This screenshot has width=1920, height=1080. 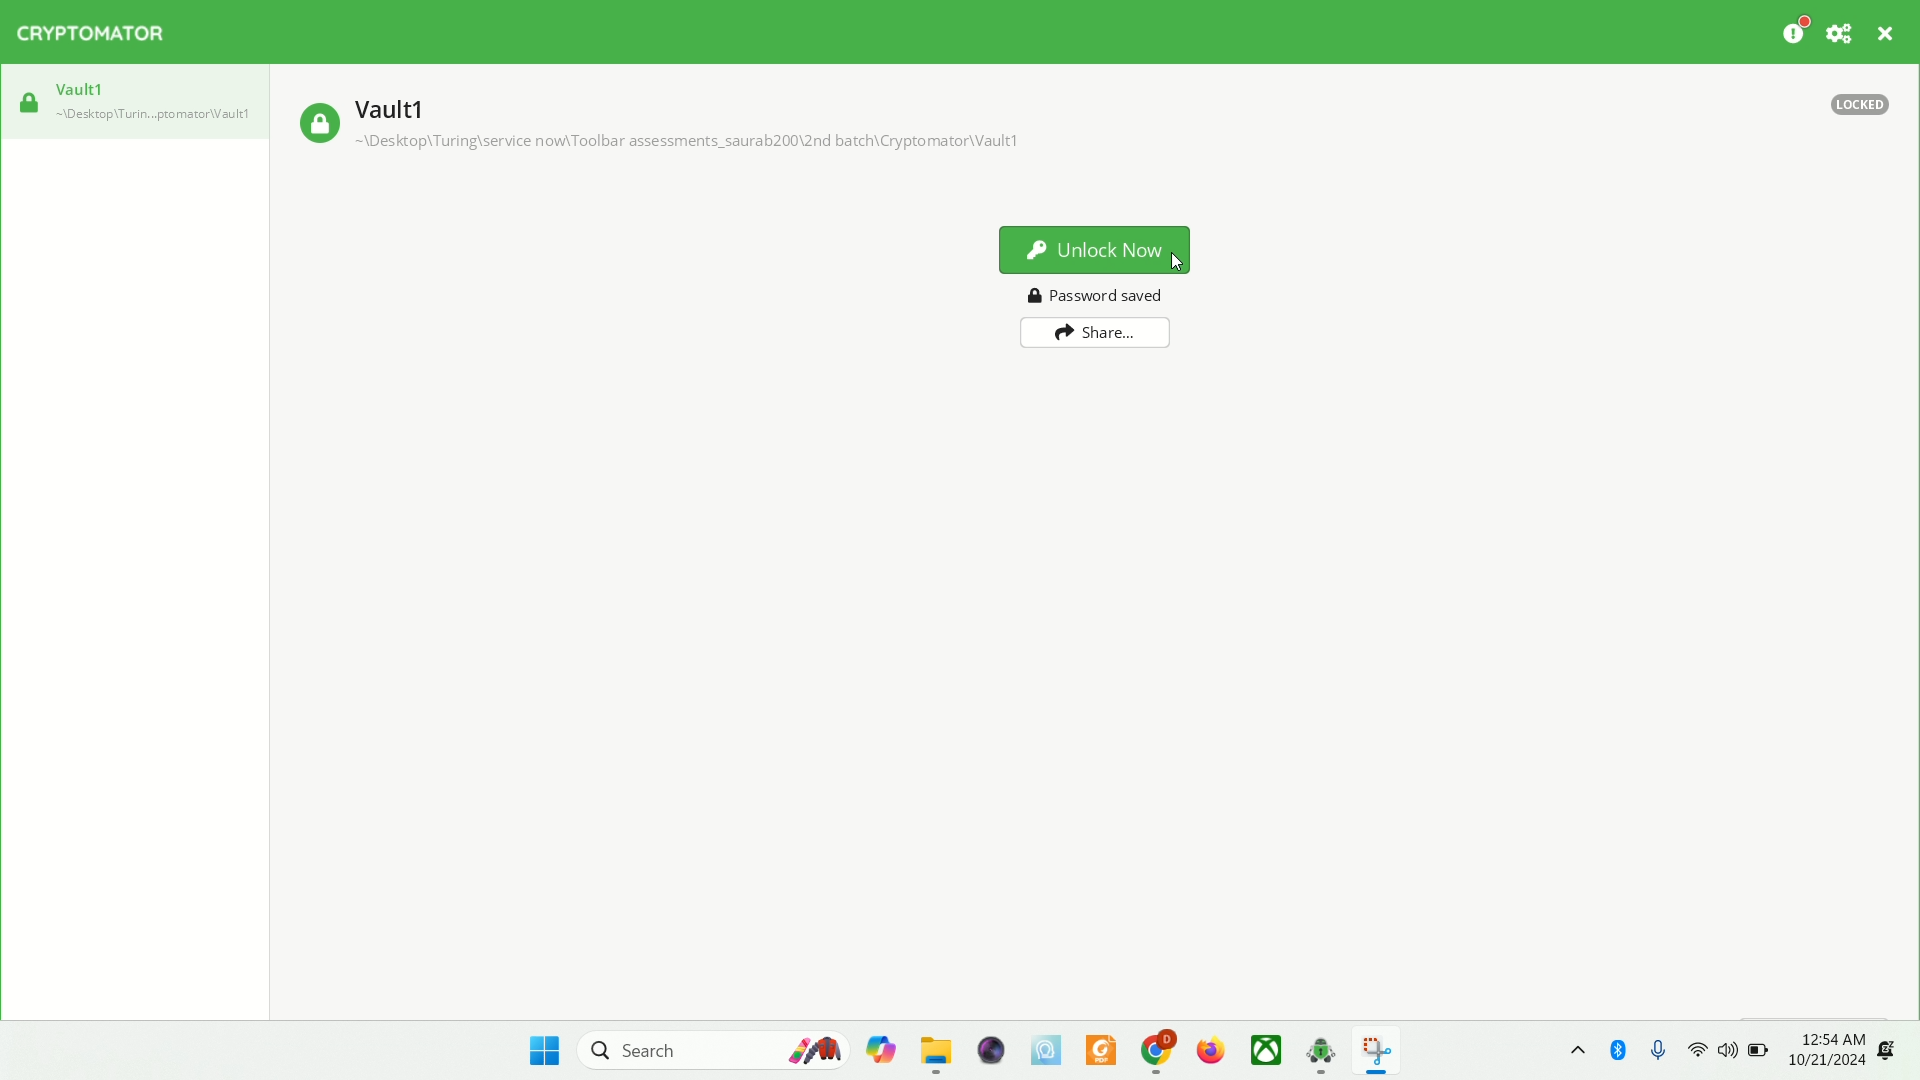 What do you see at coordinates (1267, 1051) in the screenshot?
I see `Xbox` at bounding box center [1267, 1051].